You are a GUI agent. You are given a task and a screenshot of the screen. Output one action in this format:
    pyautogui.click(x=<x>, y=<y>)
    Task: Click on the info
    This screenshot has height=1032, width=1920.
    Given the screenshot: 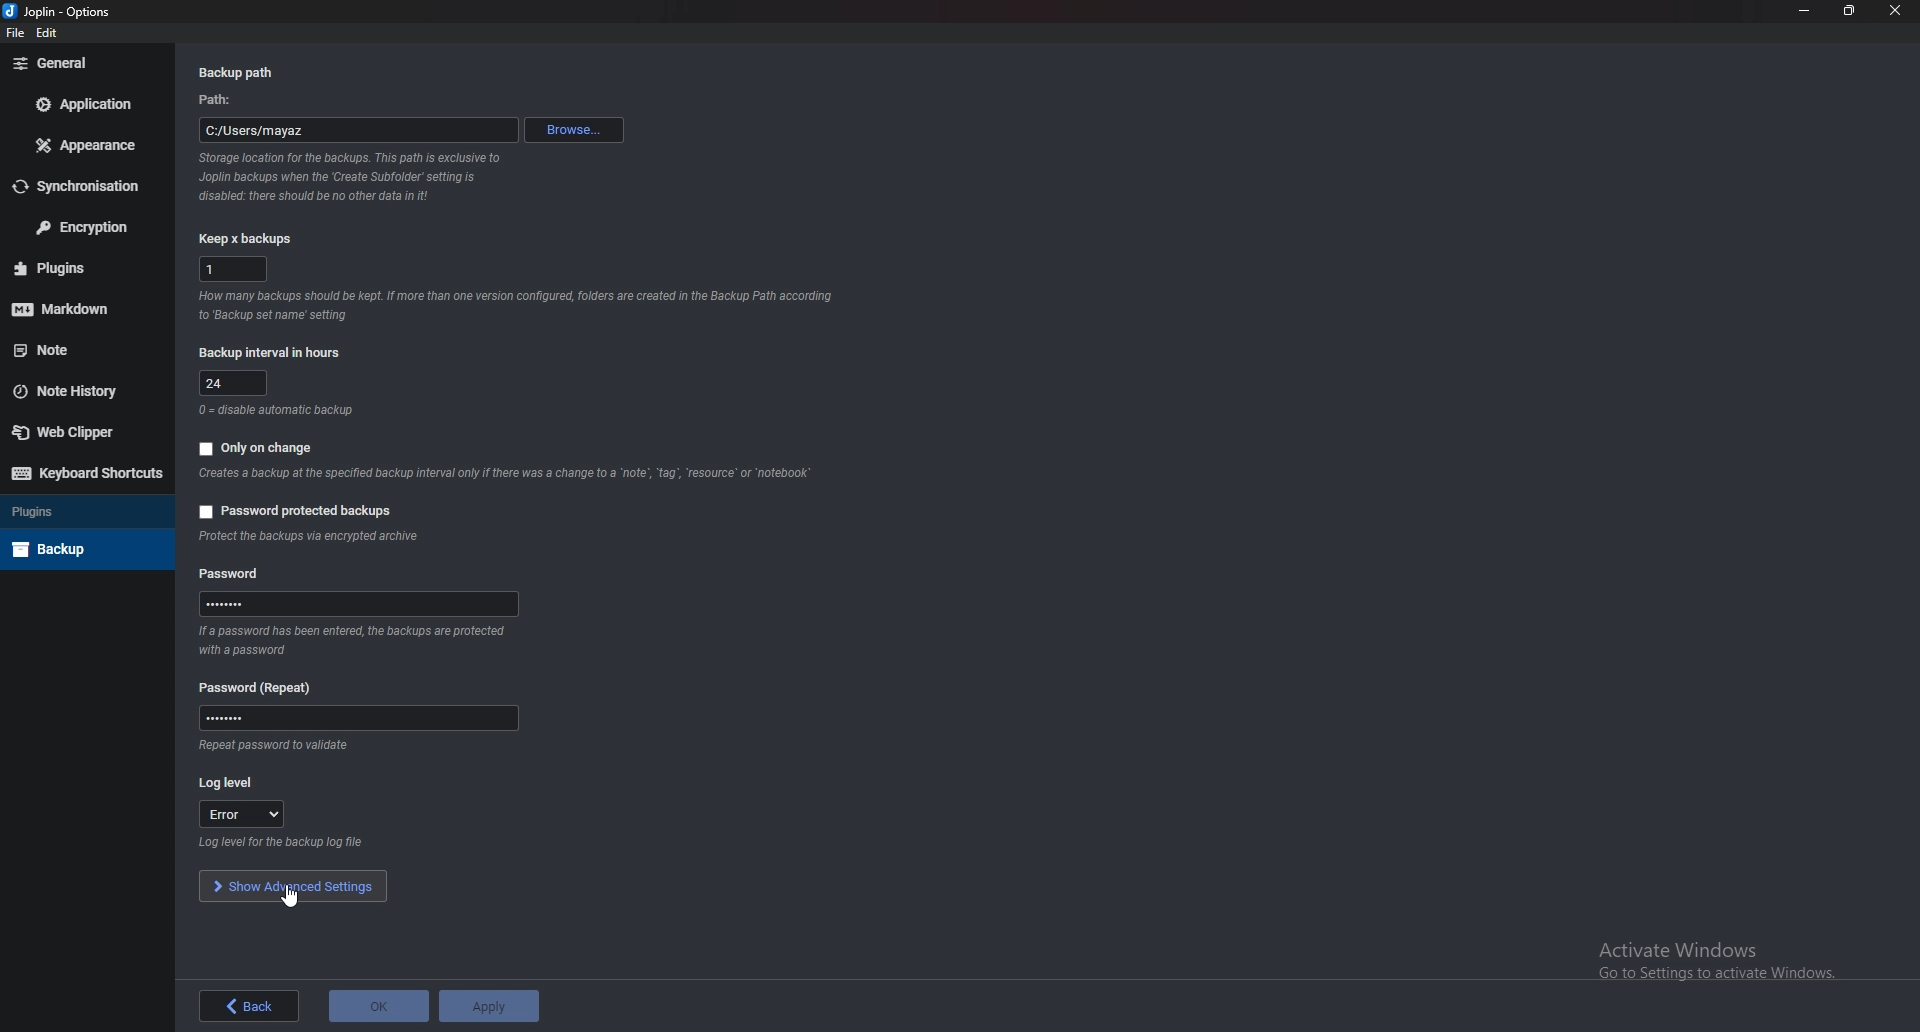 What is the action you would take?
    pyautogui.click(x=276, y=412)
    